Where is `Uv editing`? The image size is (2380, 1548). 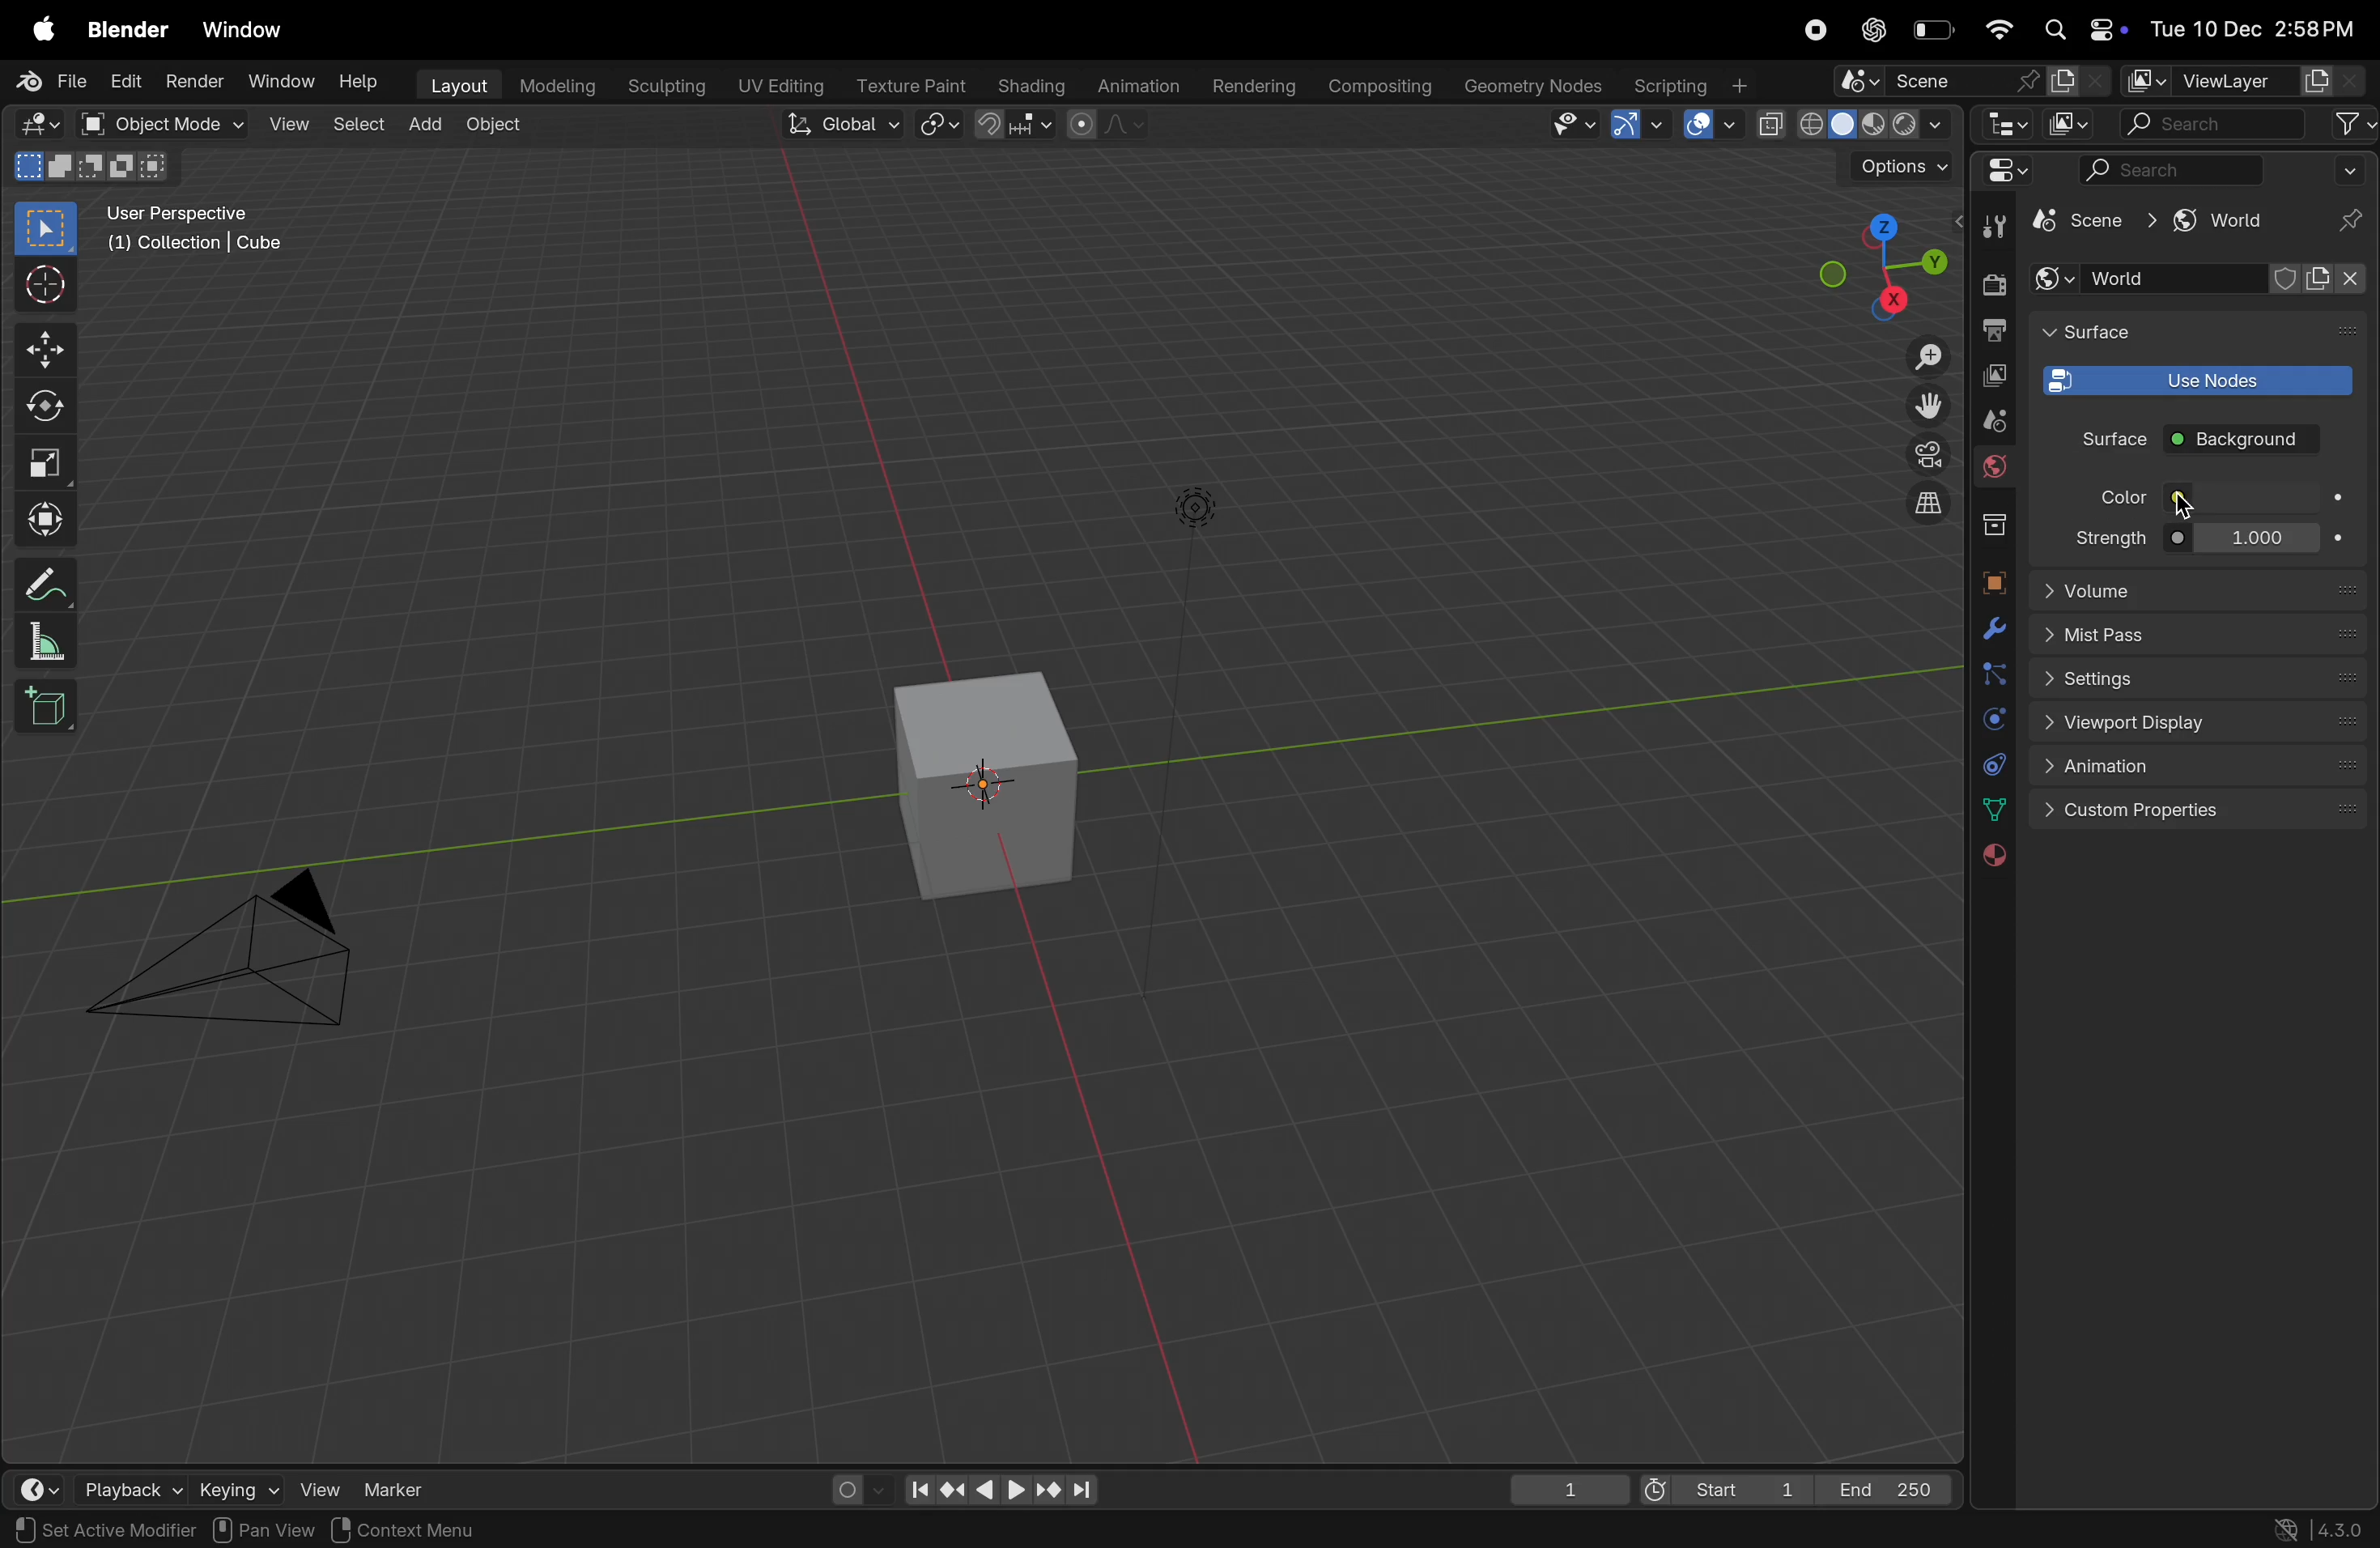
Uv editing is located at coordinates (777, 88).